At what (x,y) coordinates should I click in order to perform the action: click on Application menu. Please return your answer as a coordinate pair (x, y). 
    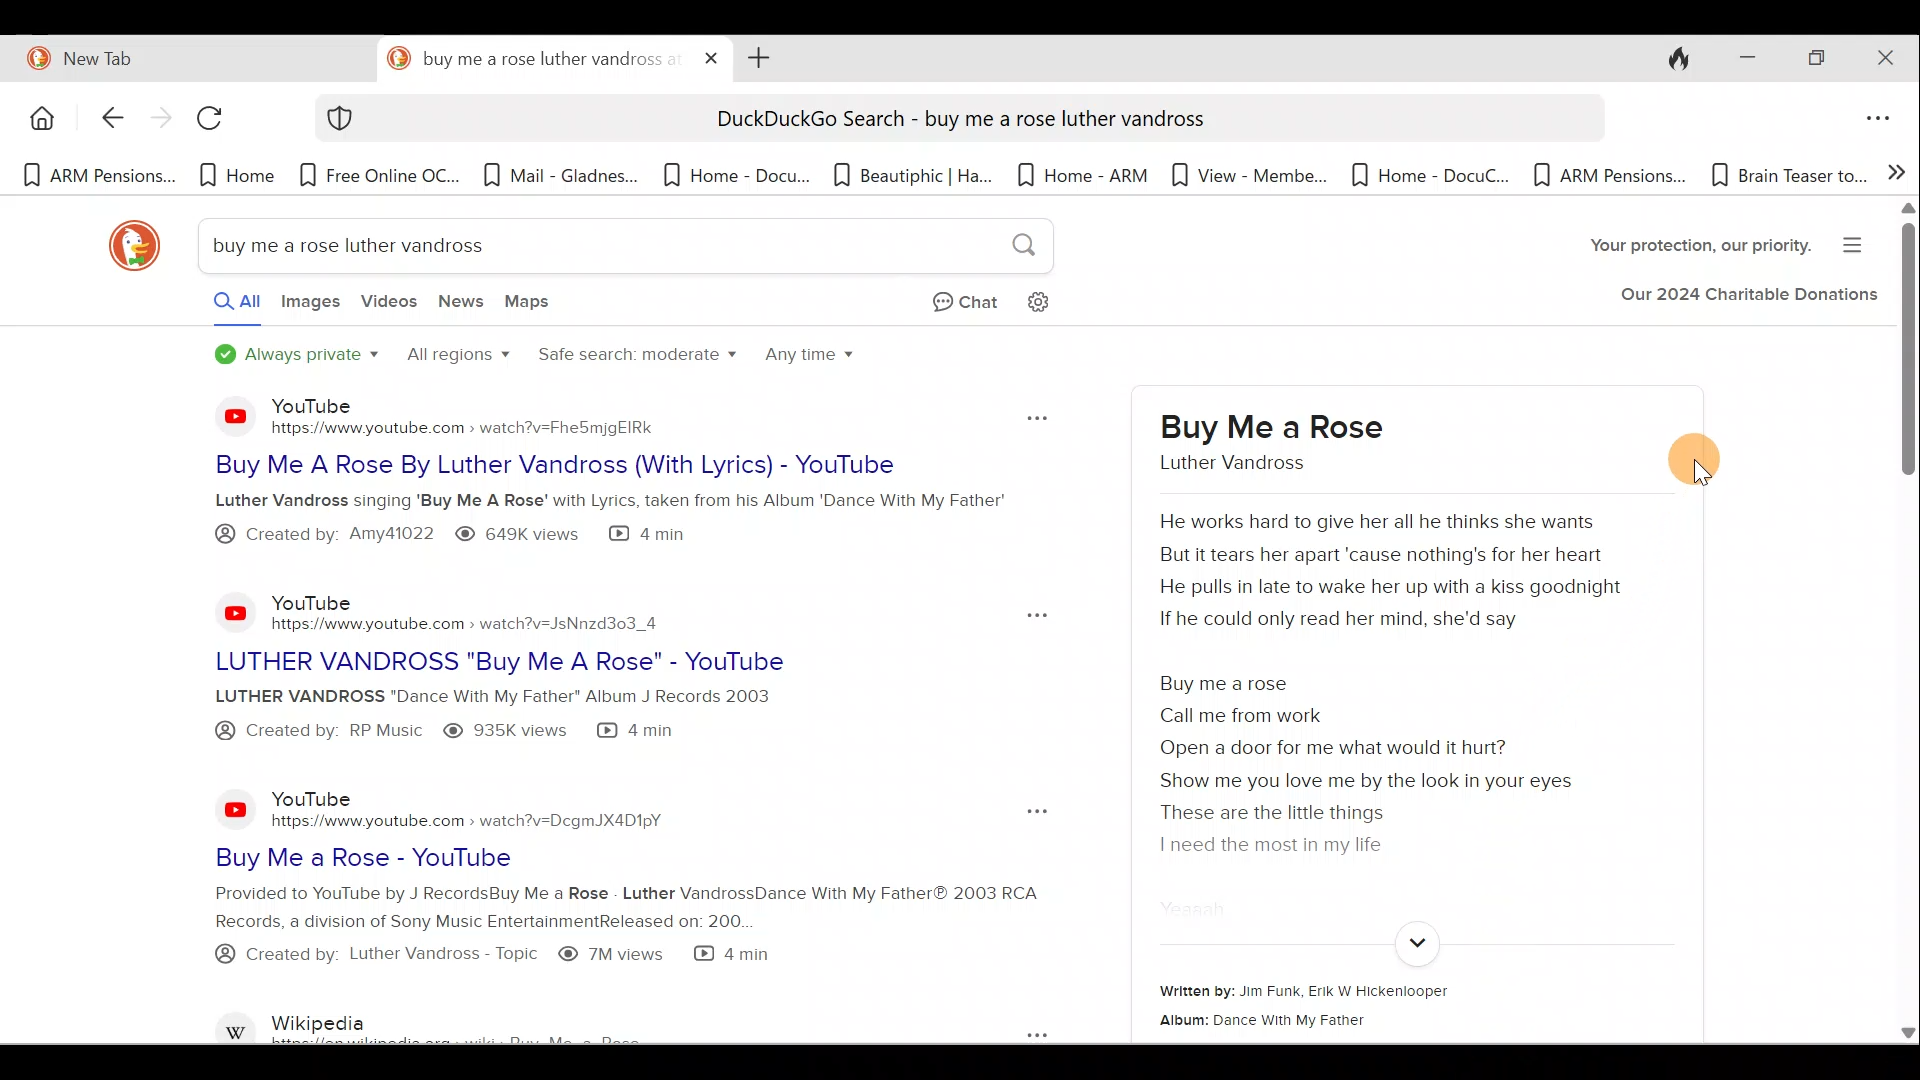
    Looking at the image, I should click on (1883, 120).